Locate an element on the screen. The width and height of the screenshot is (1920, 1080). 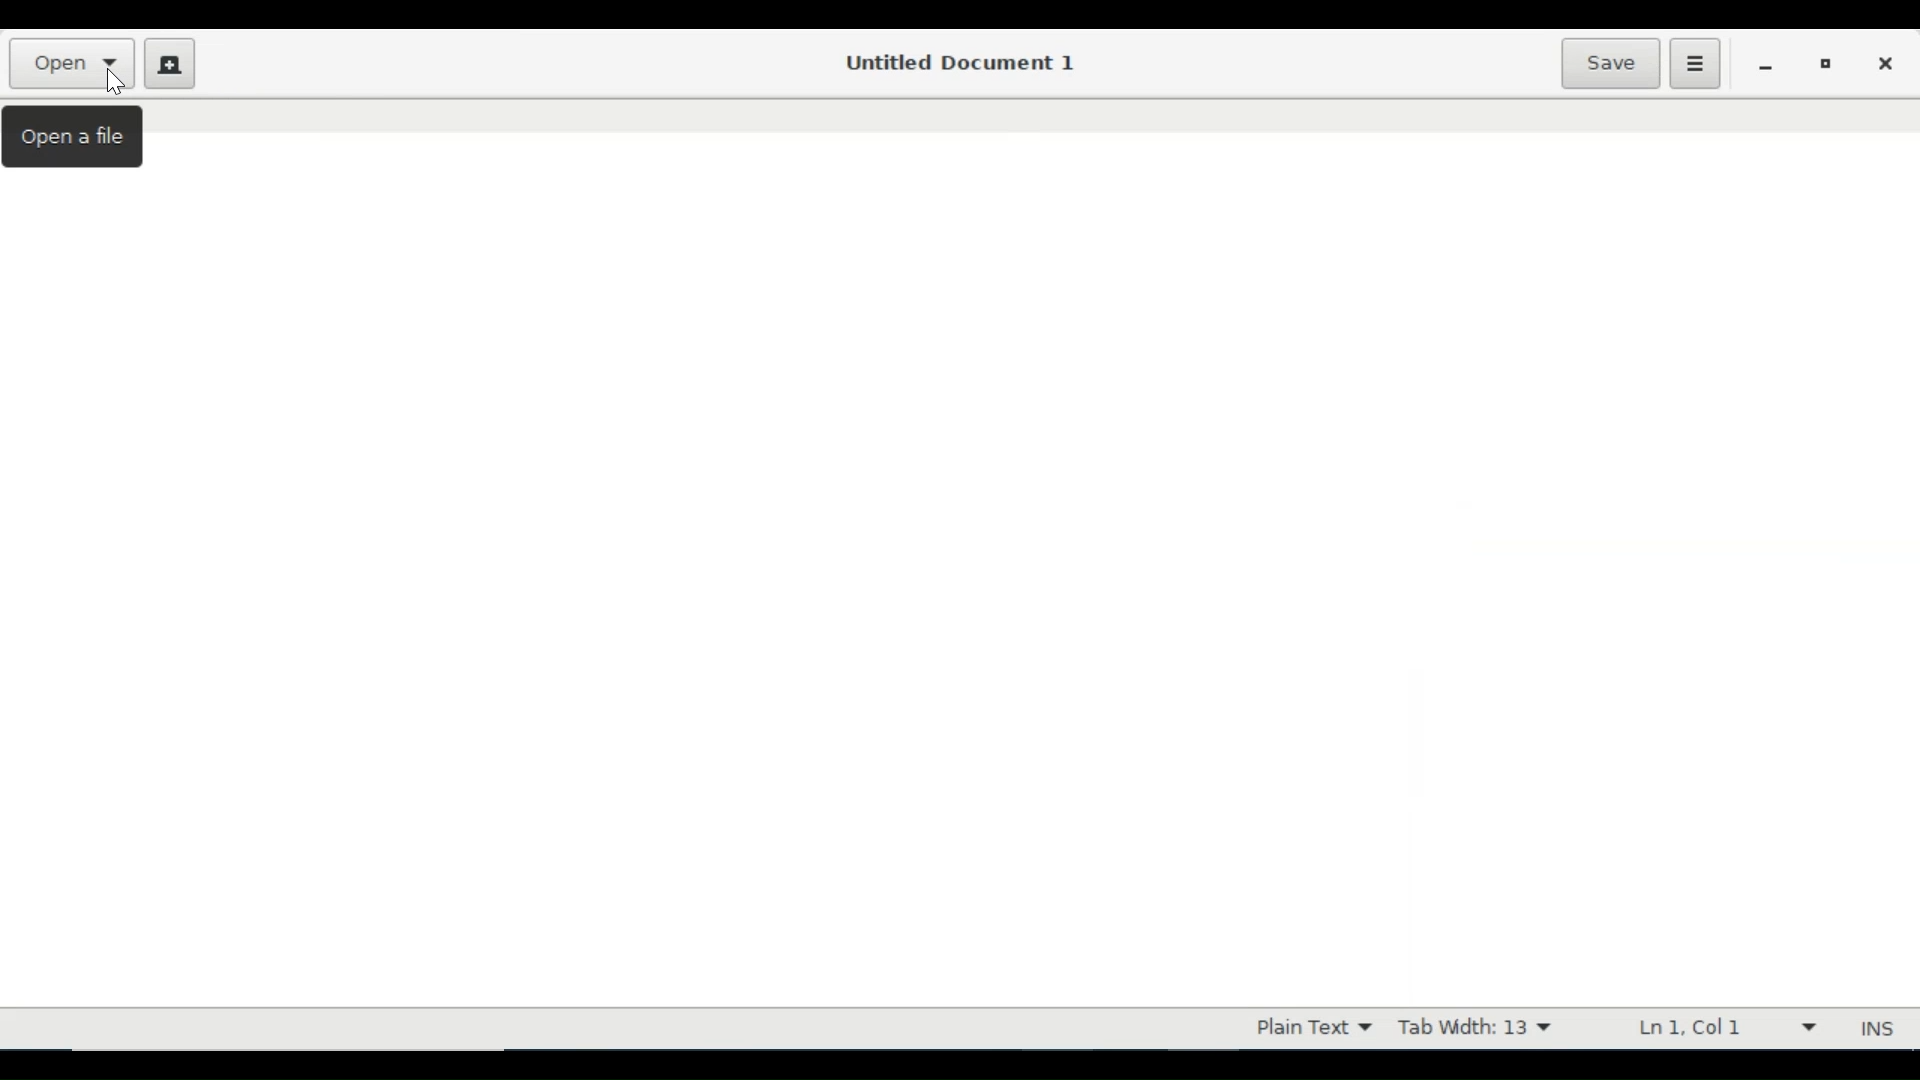
minimize is located at coordinates (1765, 63).